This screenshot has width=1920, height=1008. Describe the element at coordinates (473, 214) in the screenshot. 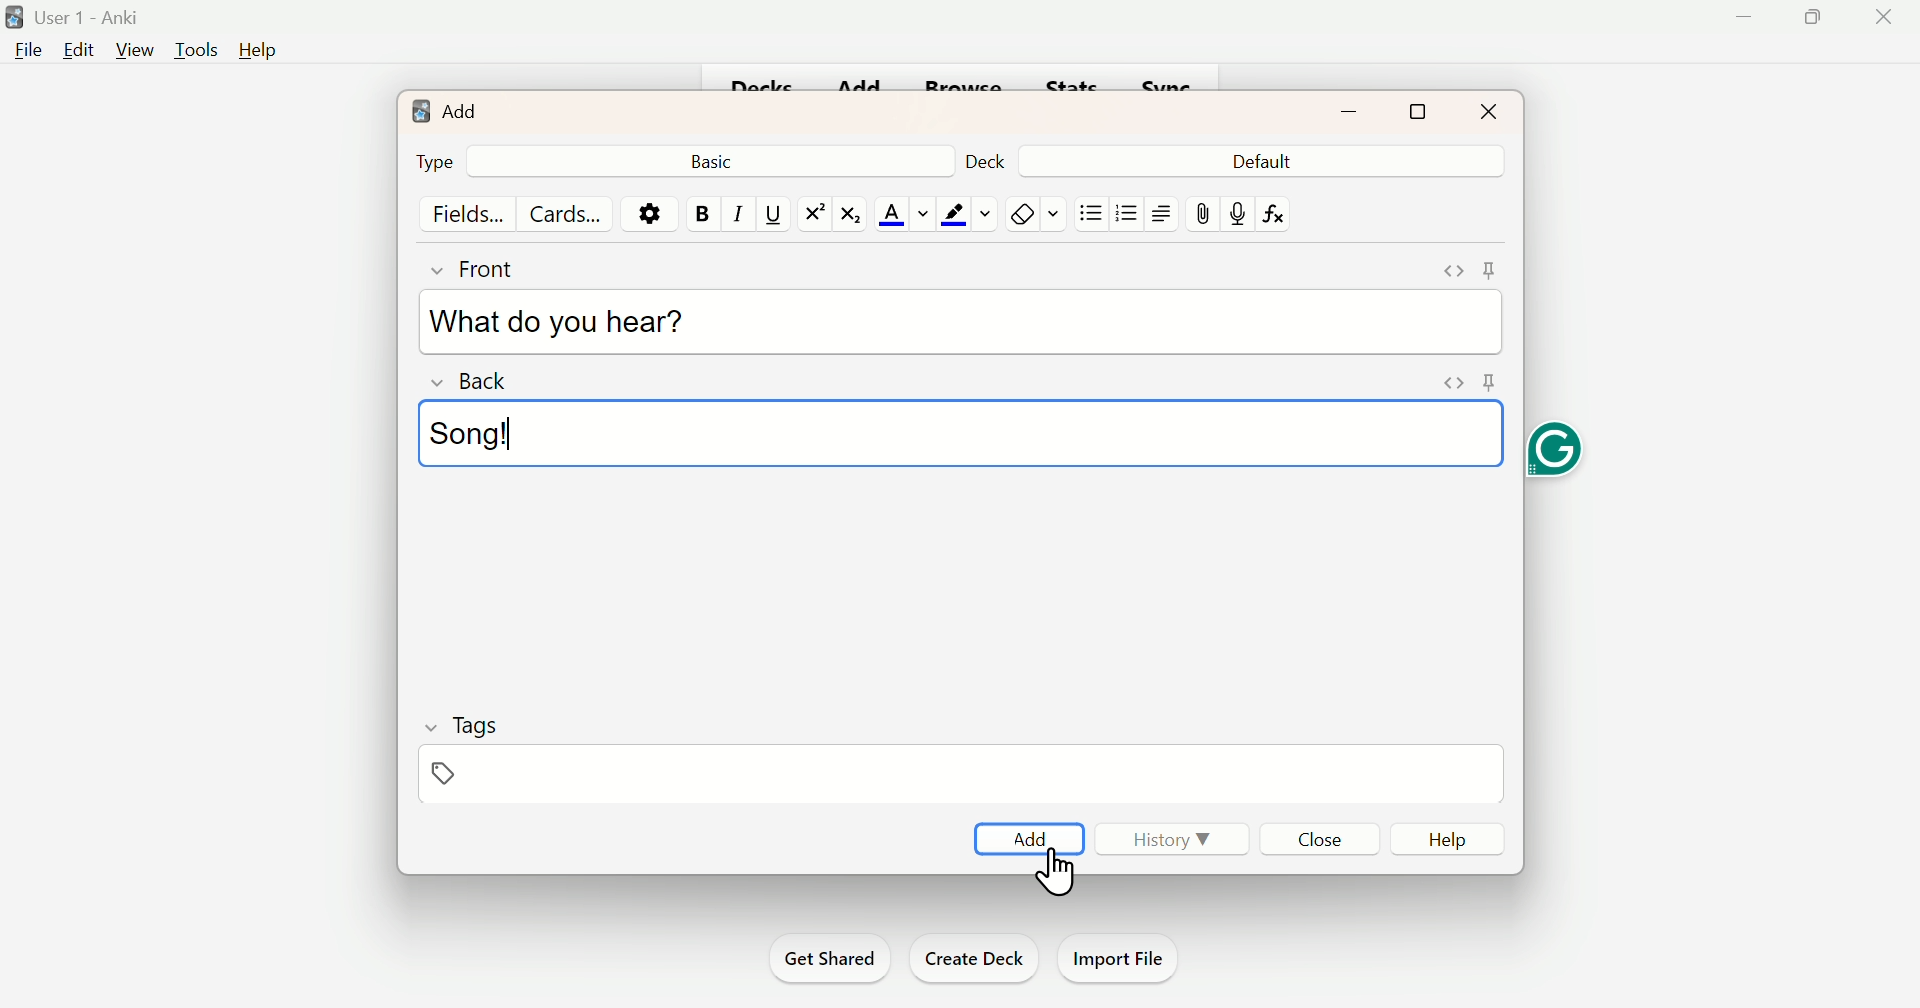

I see `Fields...` at that location.